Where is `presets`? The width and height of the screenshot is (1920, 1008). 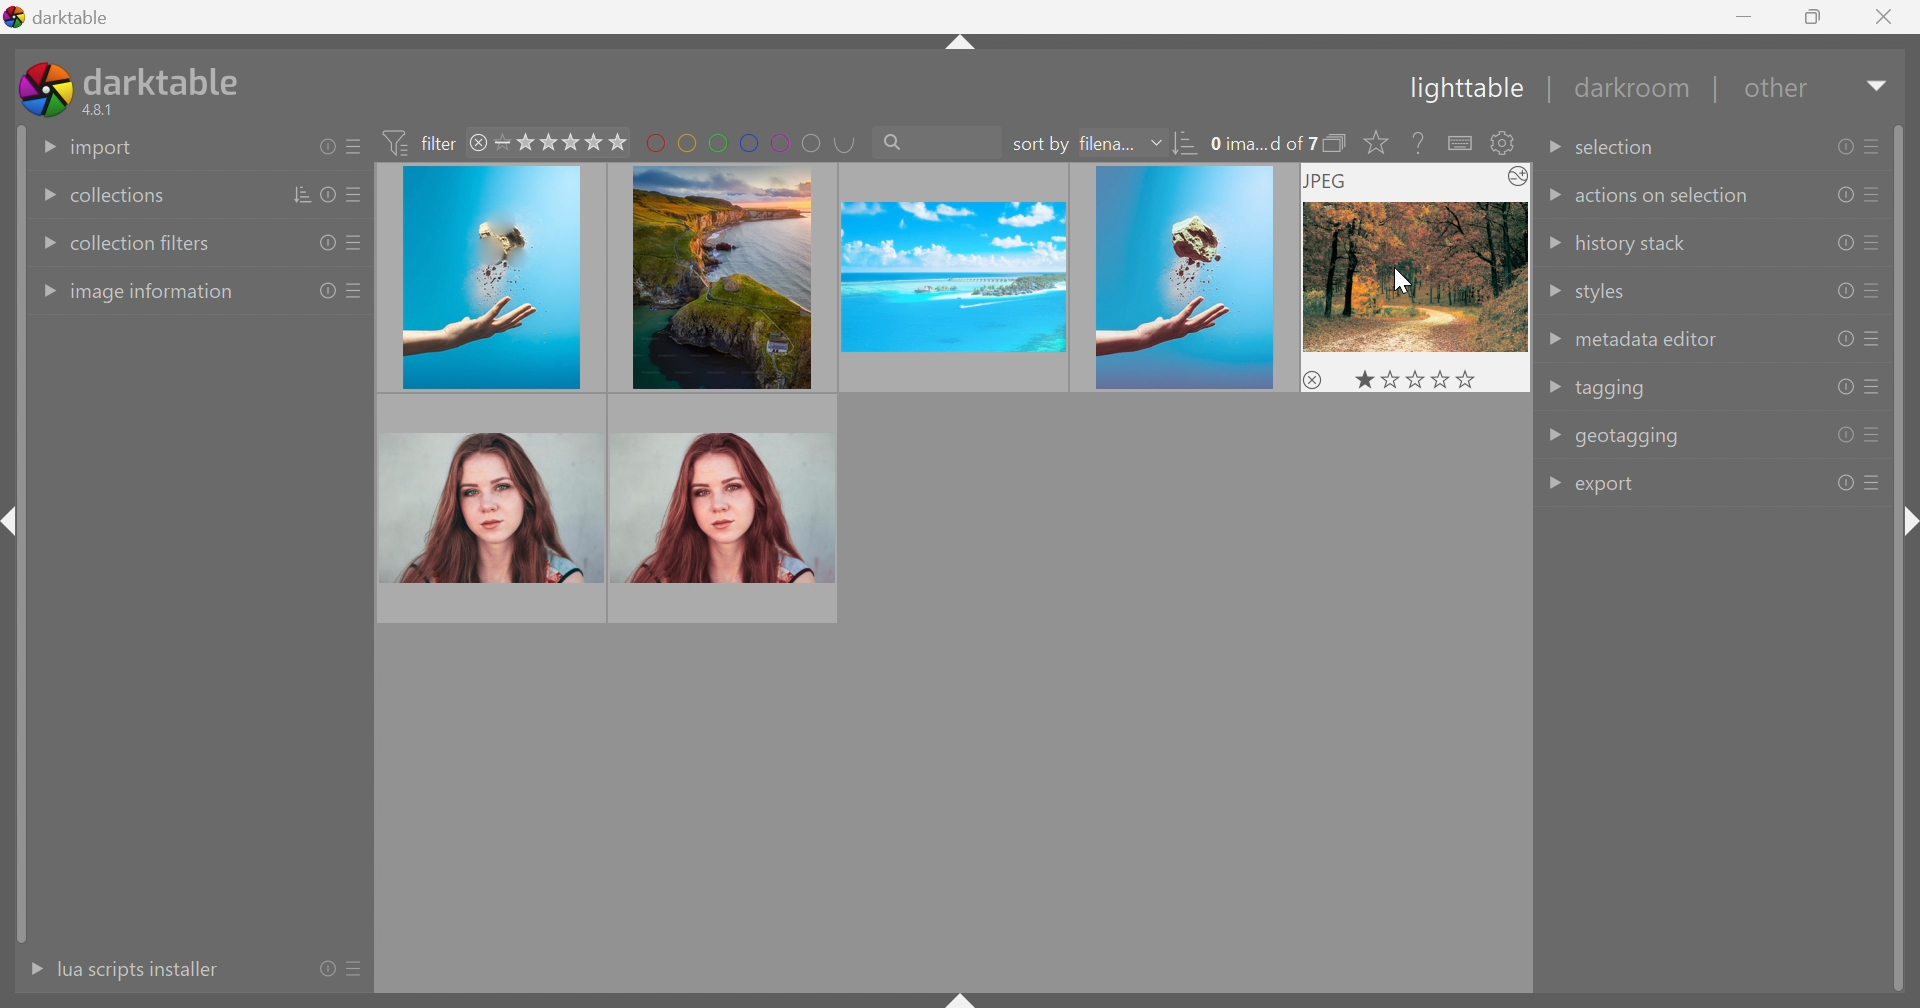
presets is located at coordinates (359, 971).